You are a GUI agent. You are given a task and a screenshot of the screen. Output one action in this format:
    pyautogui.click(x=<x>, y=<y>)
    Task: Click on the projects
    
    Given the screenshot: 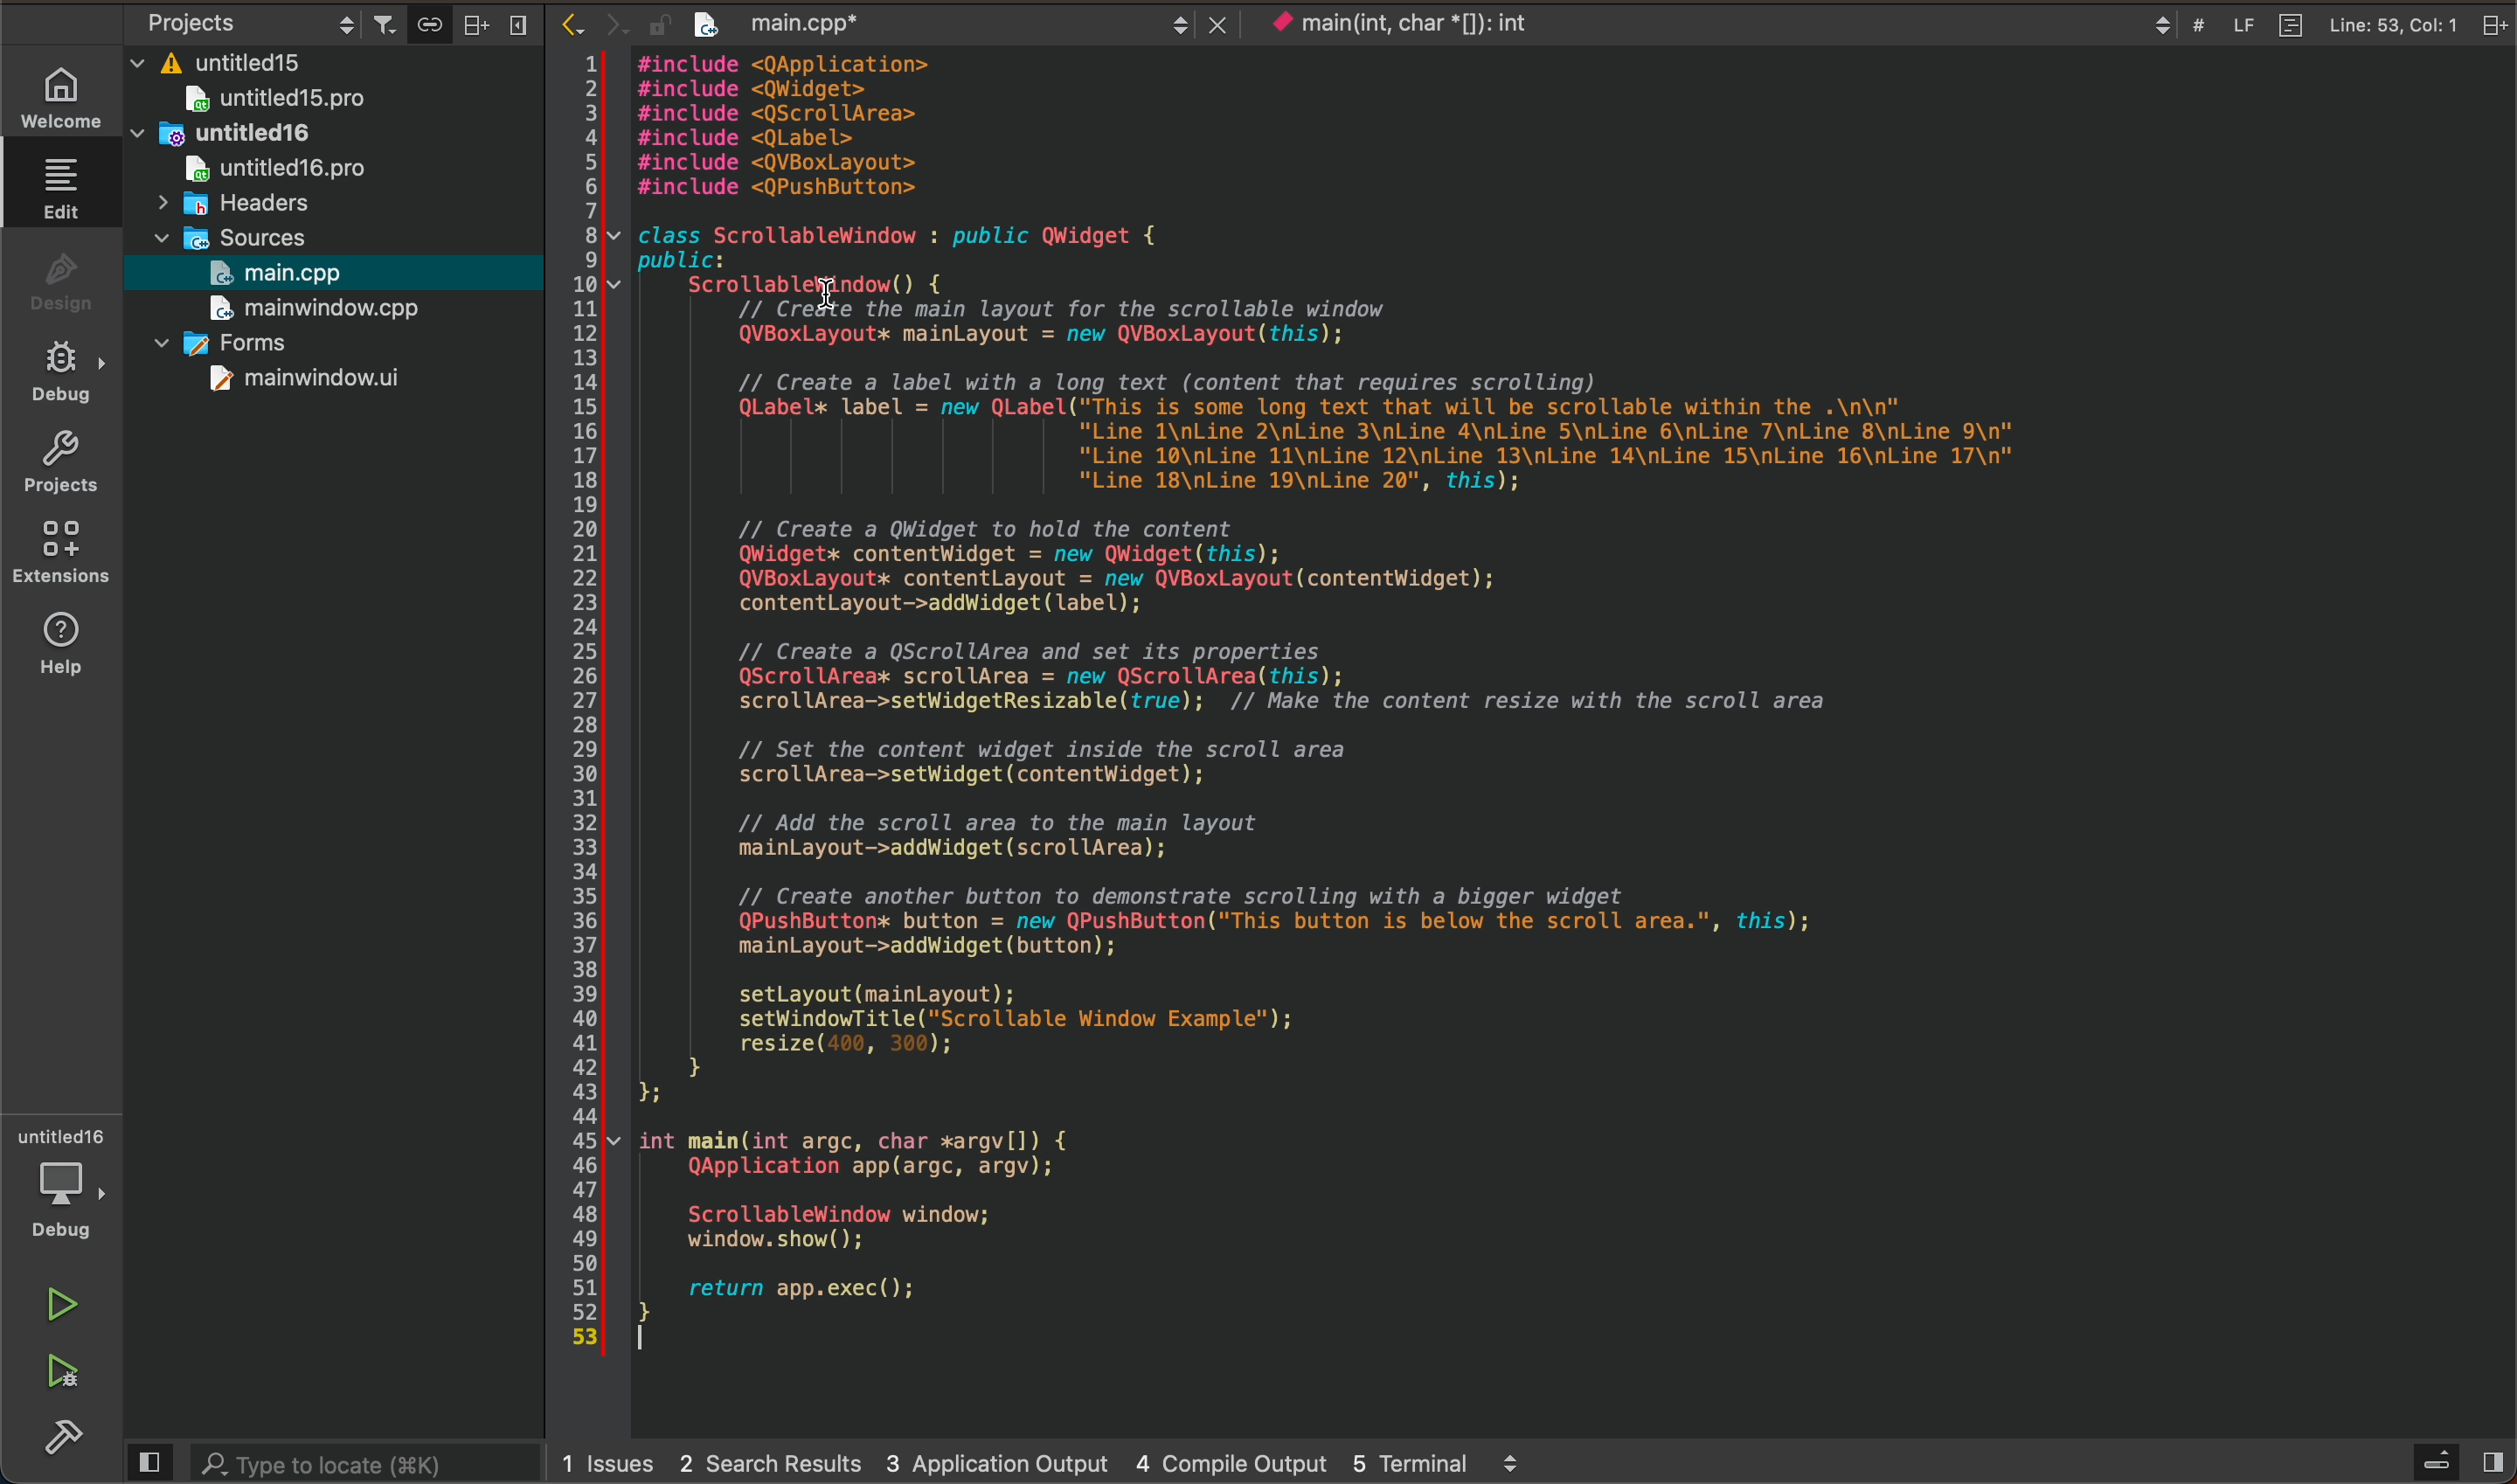 What is the action you would take?
    pyautogui.click(x=59, y=465)
    